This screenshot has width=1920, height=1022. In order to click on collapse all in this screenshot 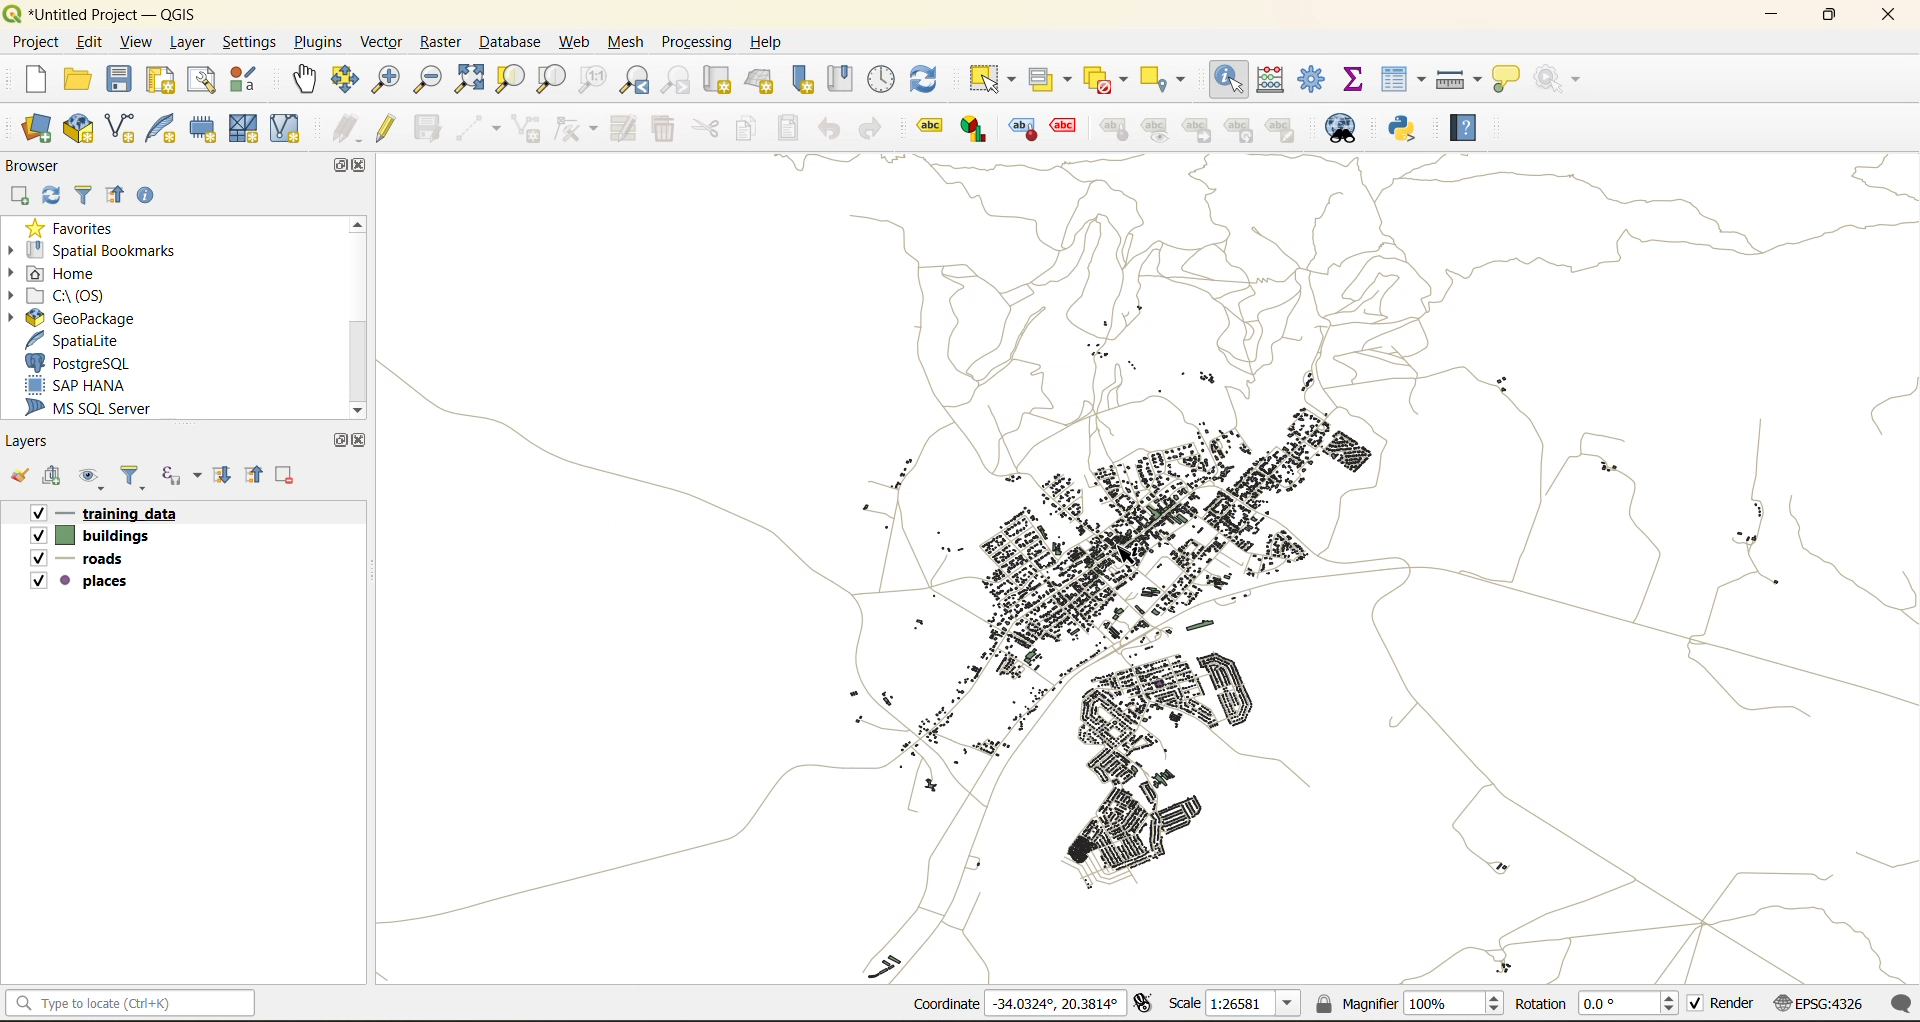, I will do `click(120, 196)`.